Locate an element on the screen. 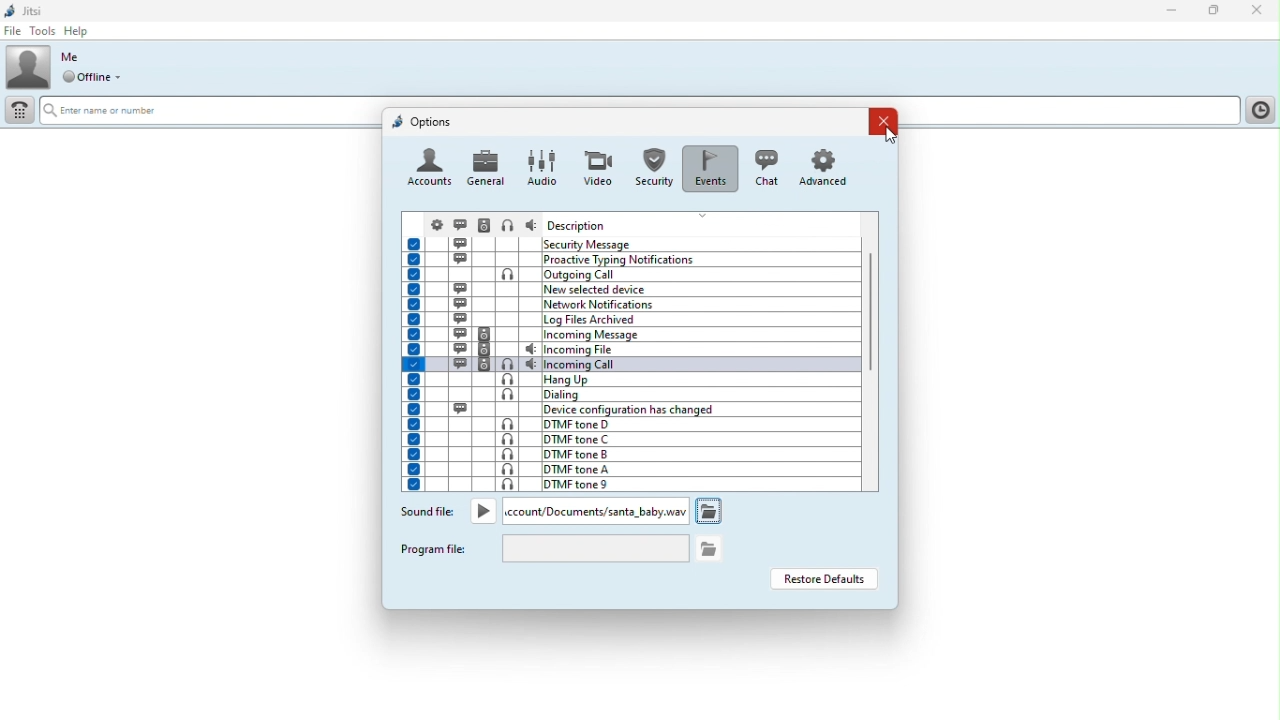 This screenshot has width=1280, height=720. incoming message  is located at coordinates (631, 335).